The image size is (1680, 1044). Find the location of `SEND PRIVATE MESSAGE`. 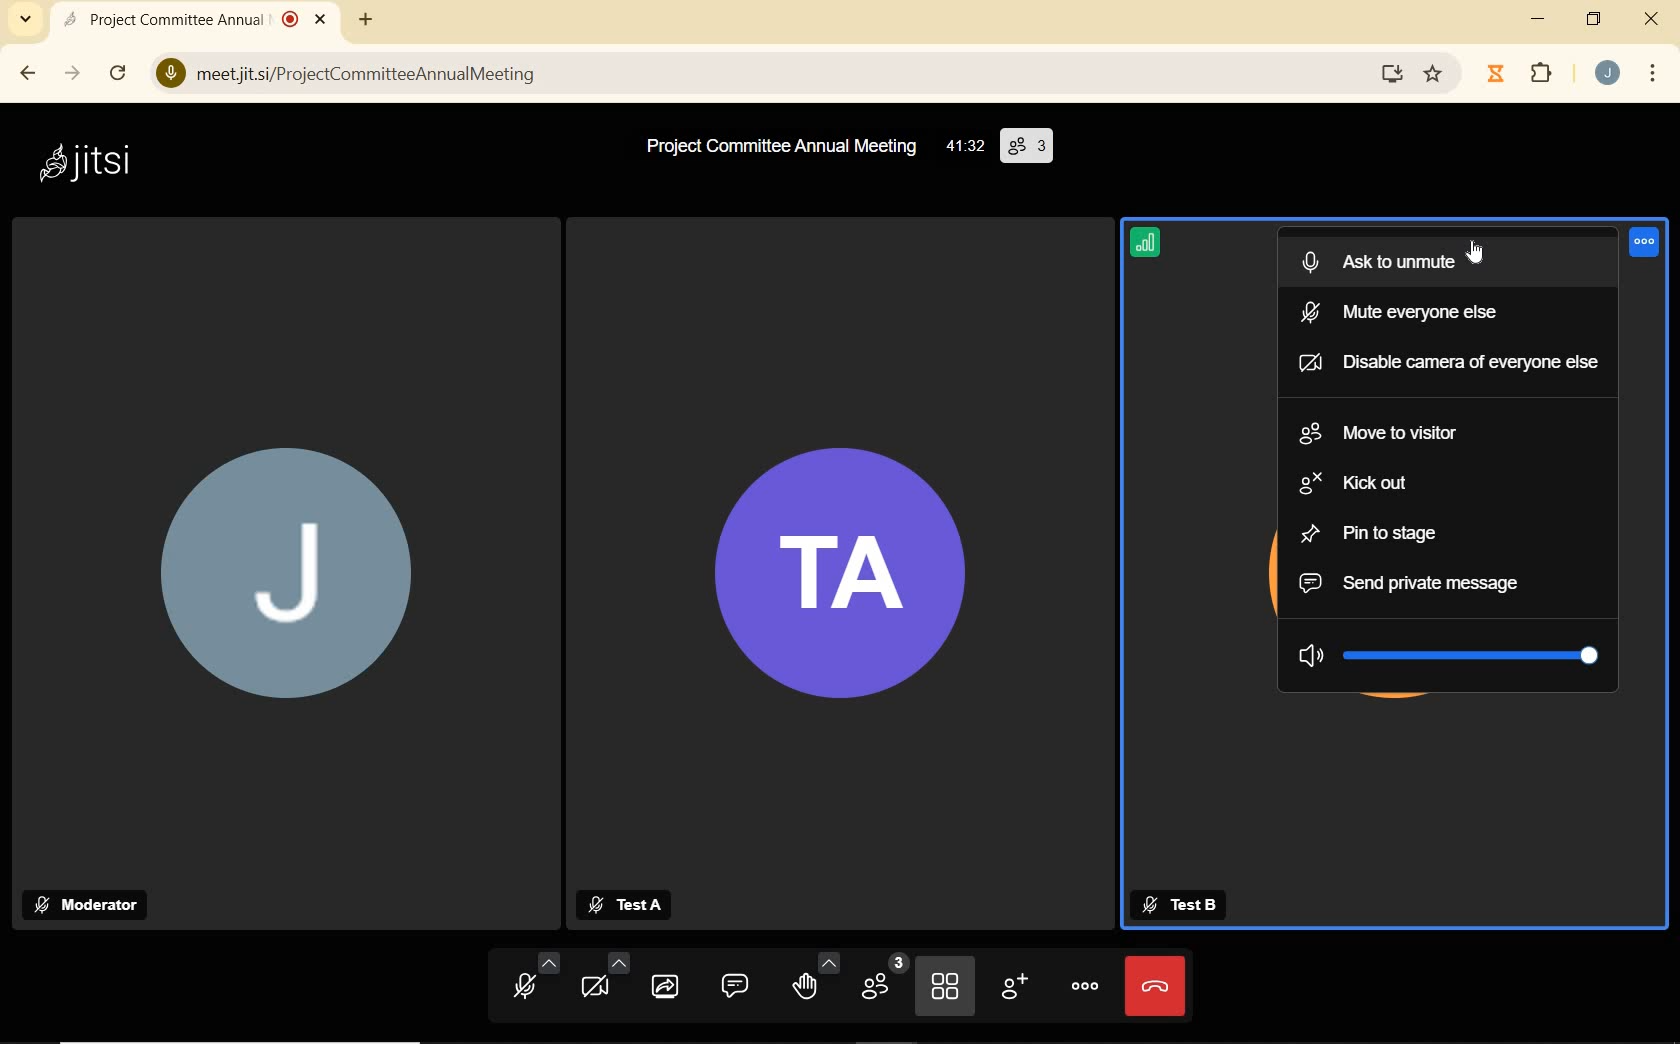

SEND PRIVATE MESSAGE is located at coordinates (1446, 582).